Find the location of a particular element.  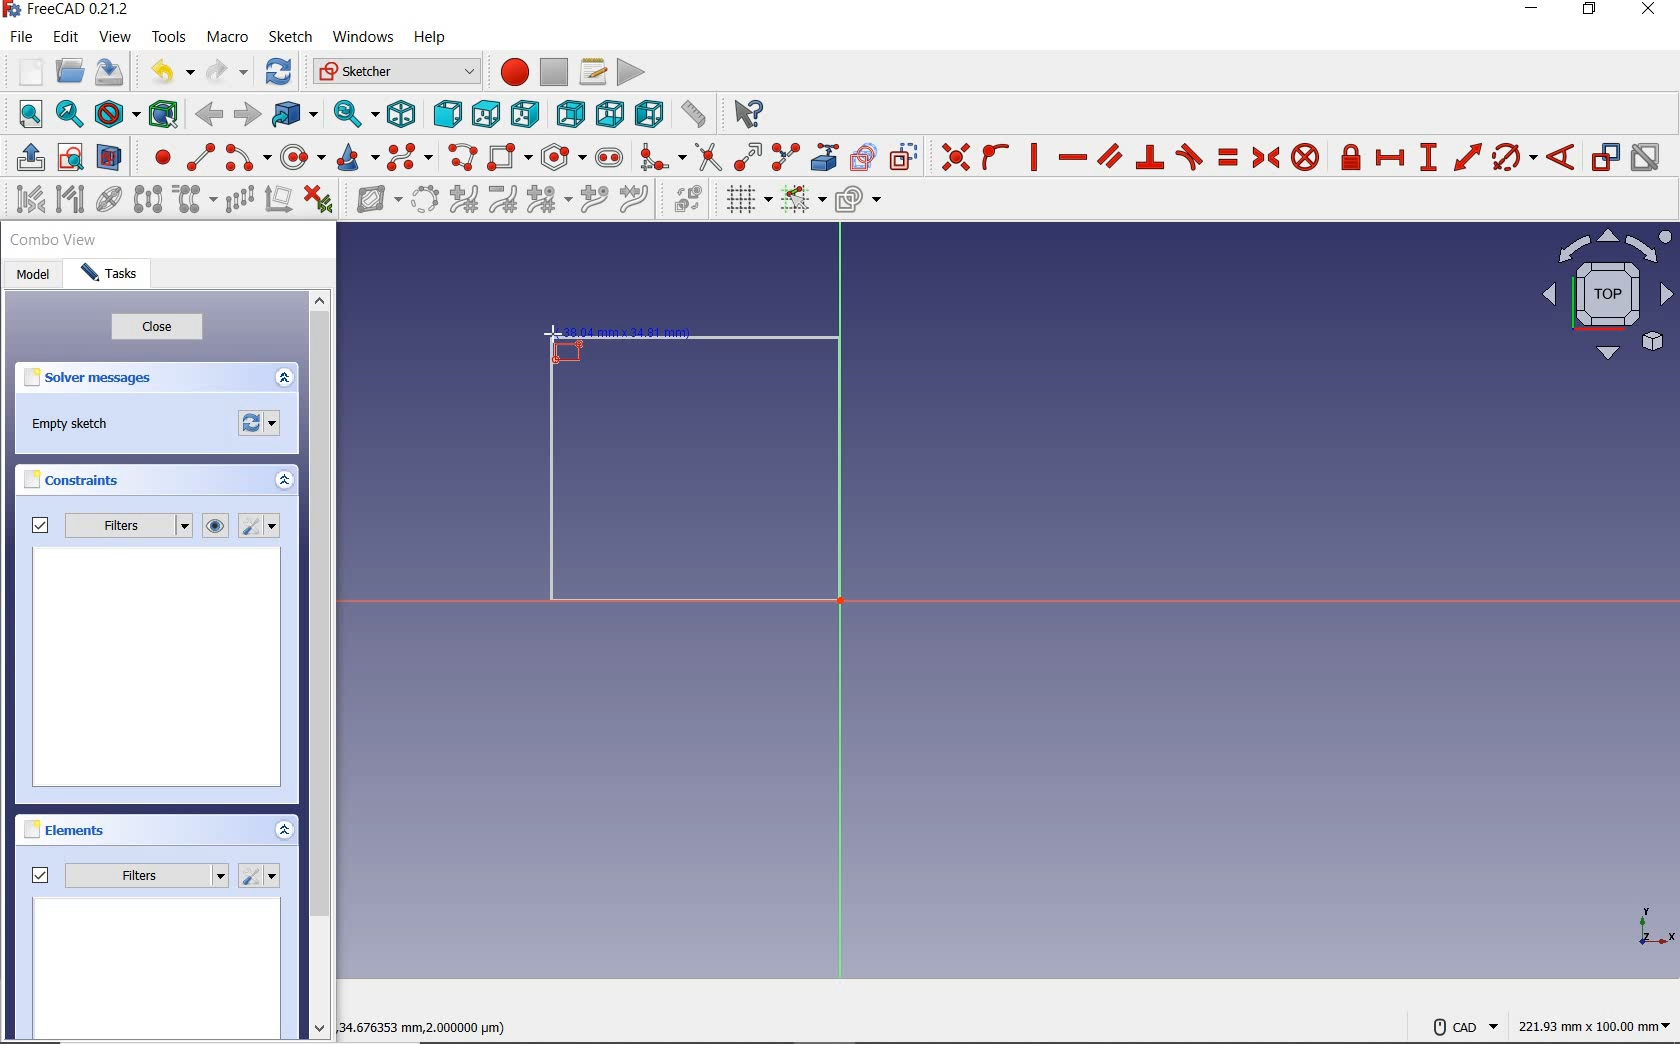

create point is located at coordinates (155, 157).